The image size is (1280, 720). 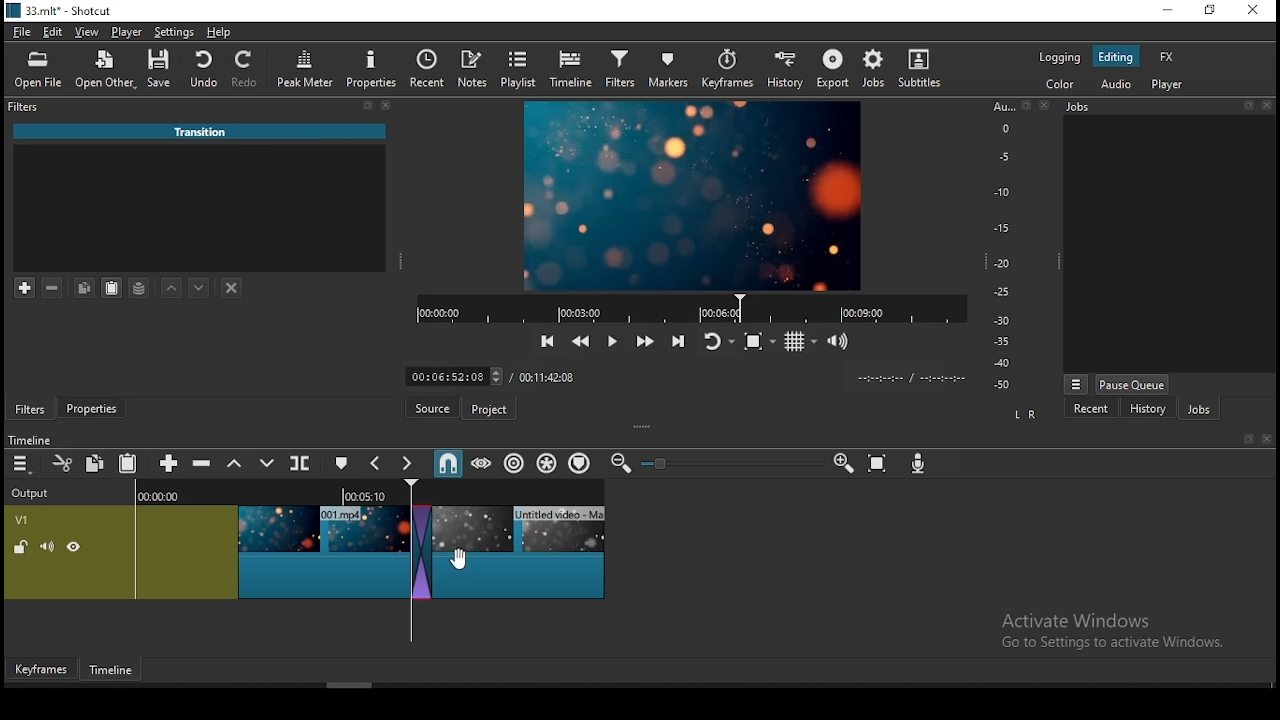 I want to click on video track, so click(x=119, y=555).